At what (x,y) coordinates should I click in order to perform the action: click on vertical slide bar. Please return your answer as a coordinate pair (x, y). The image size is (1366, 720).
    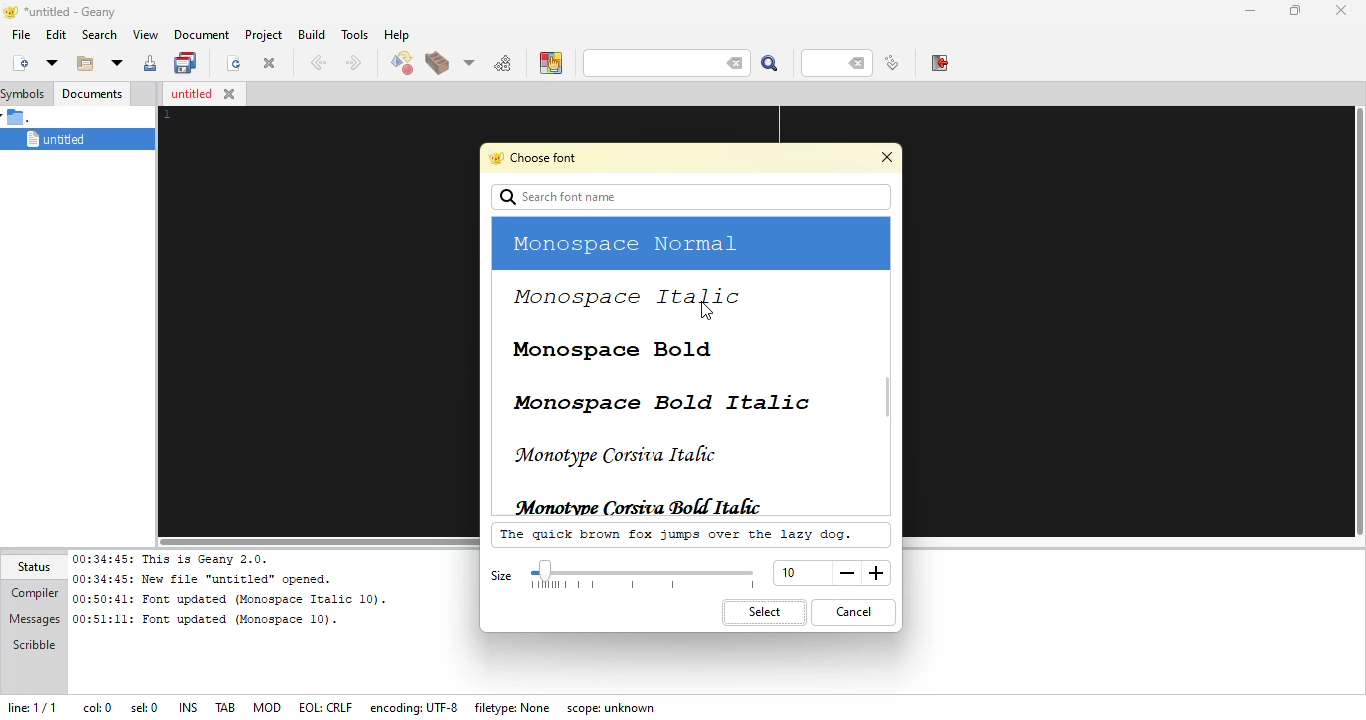
    Looking at the image, I should click on (1357, 324).